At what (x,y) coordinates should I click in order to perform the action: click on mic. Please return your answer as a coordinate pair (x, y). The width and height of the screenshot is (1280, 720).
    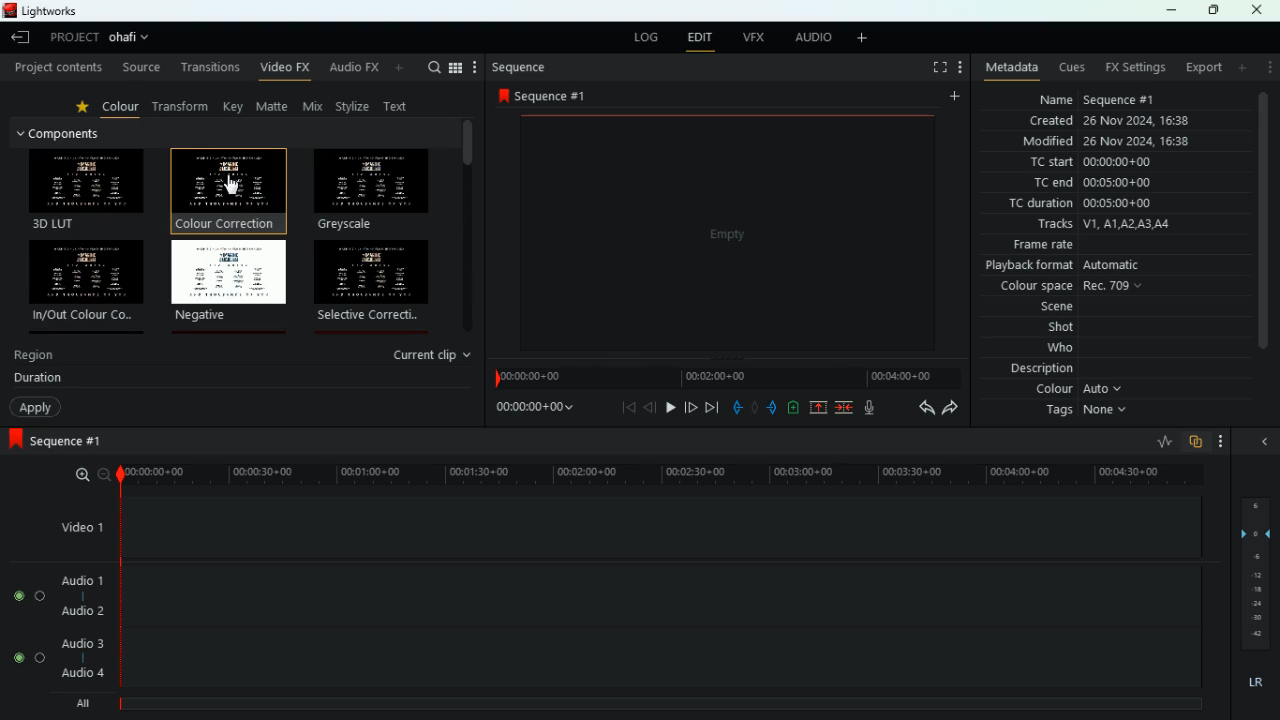
    Looking at the image, I should click on (873, 408).